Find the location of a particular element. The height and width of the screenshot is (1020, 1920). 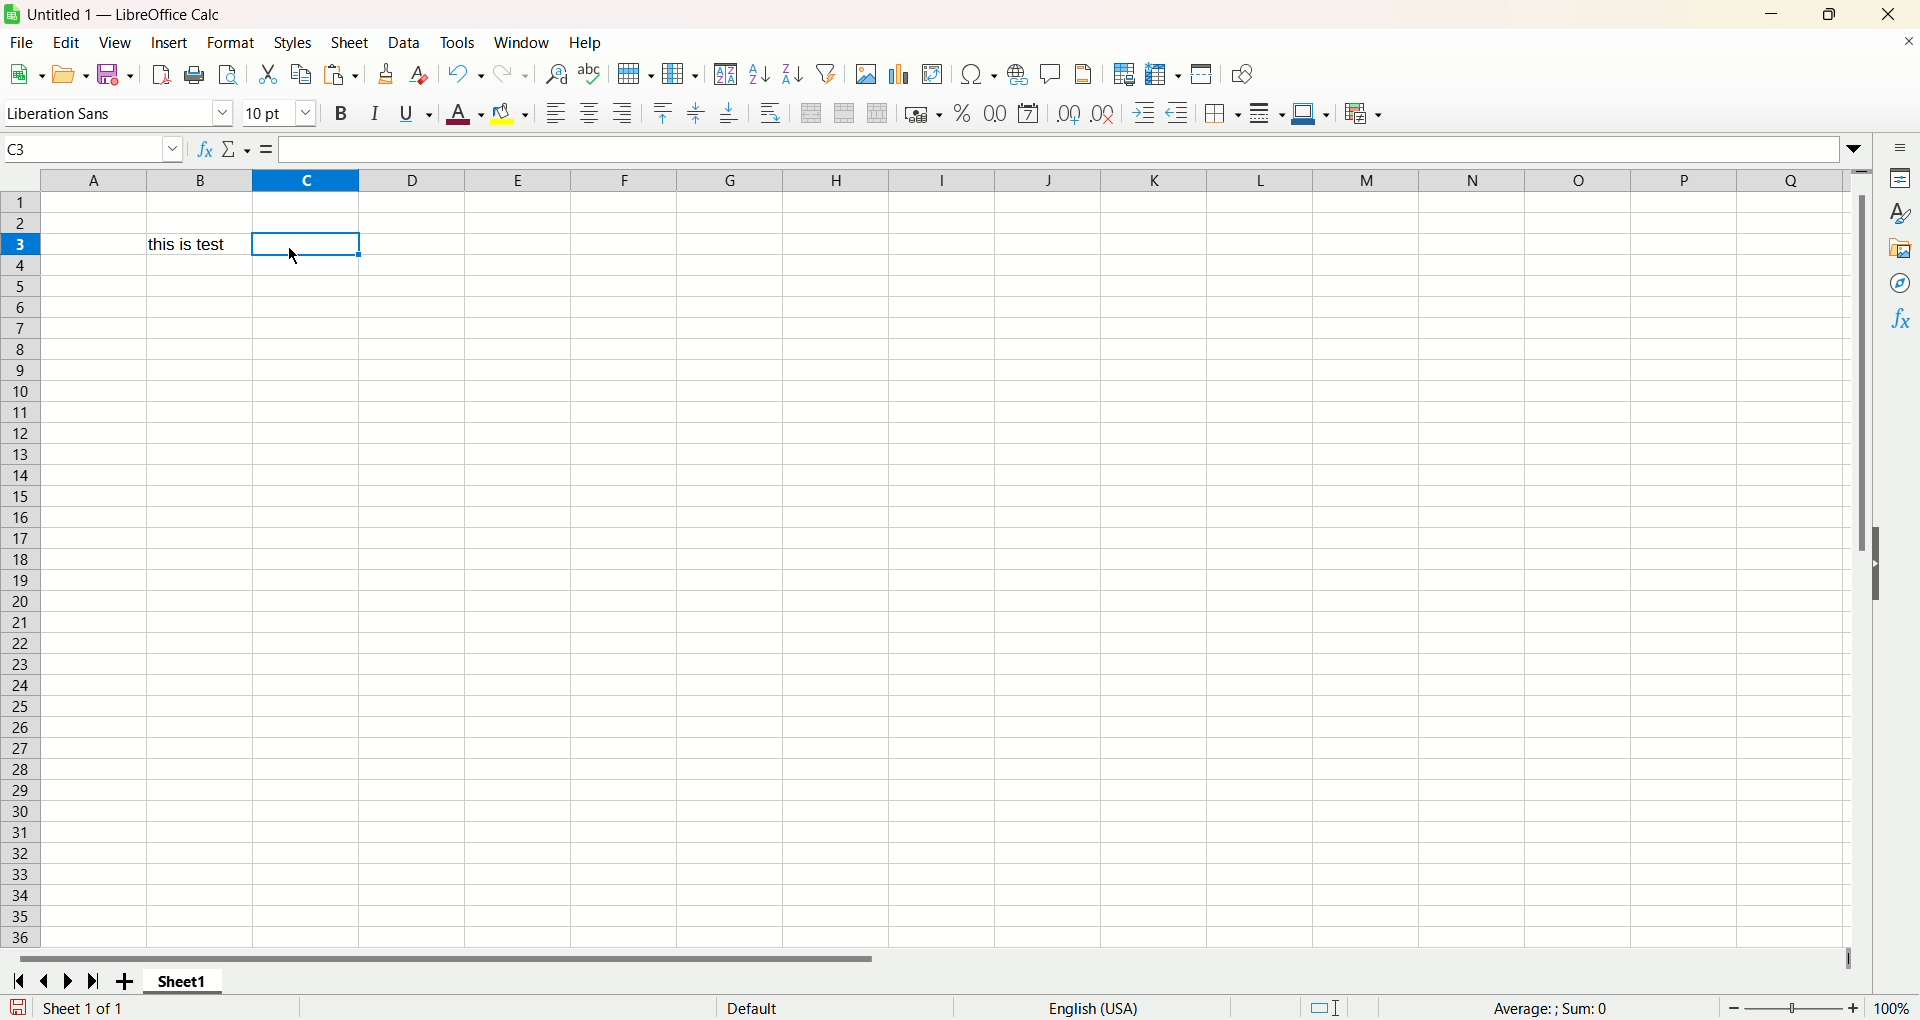

close document is located at coordinates (1908, 44).